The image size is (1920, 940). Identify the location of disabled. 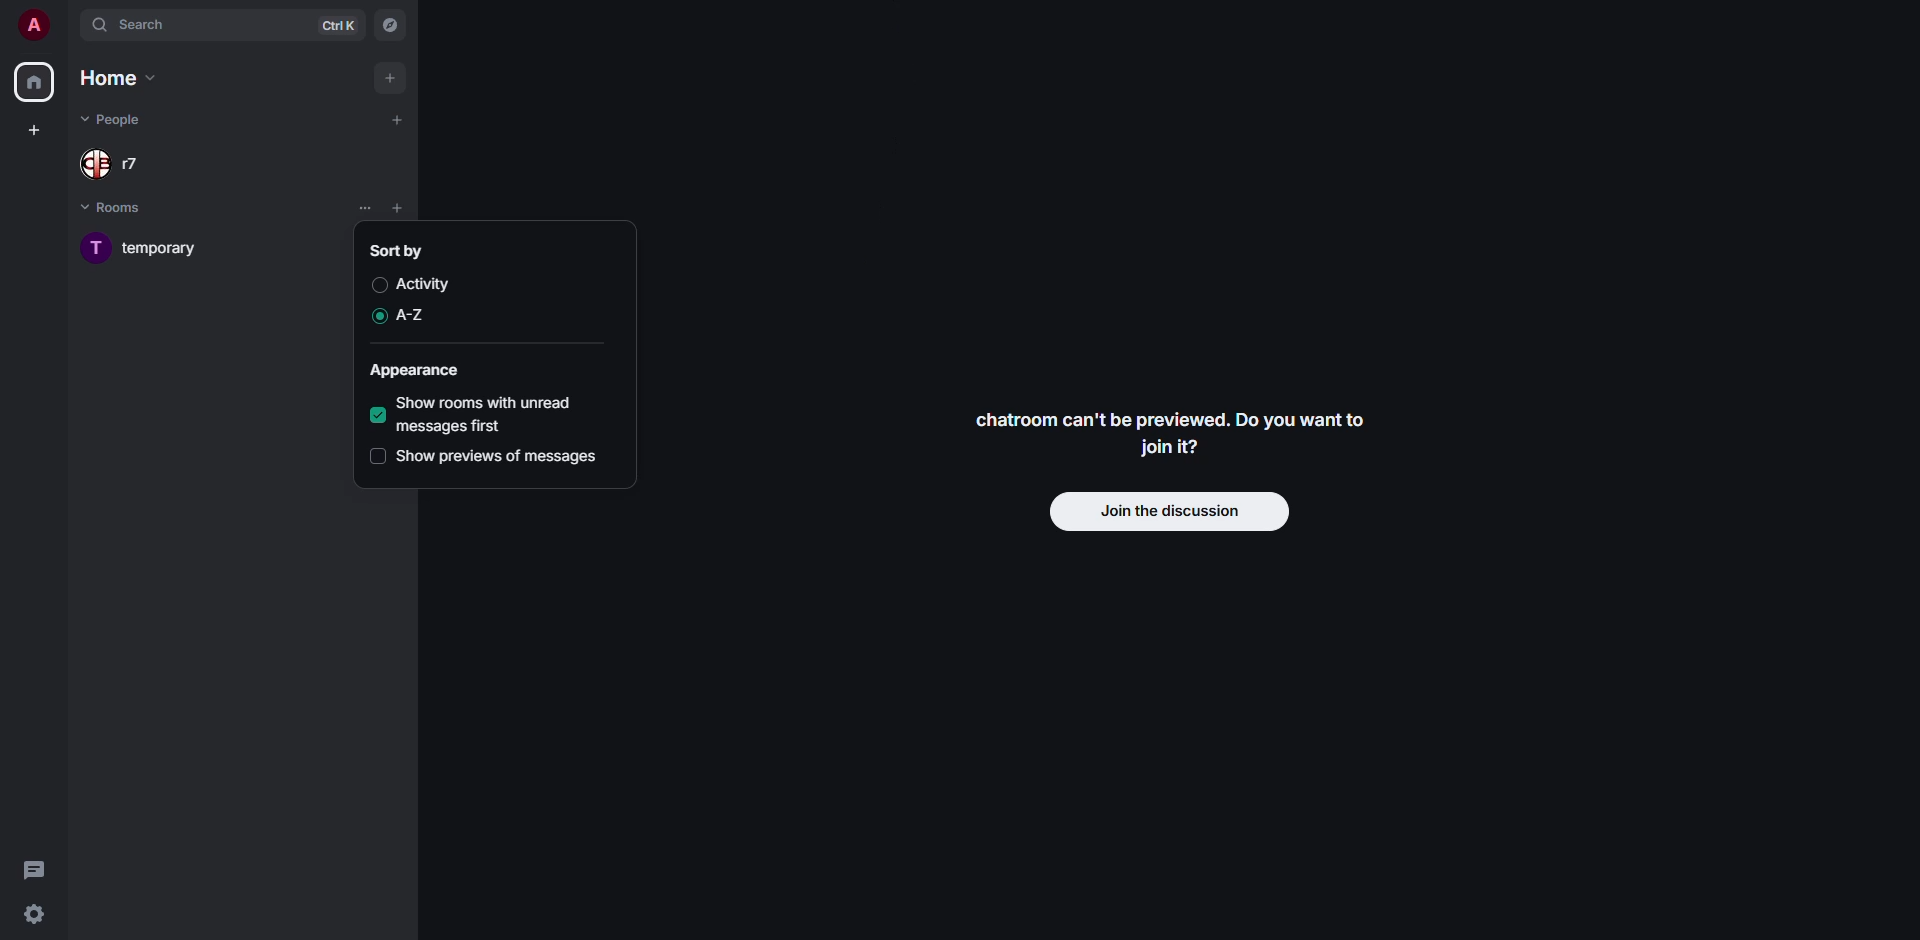
(376, 456).